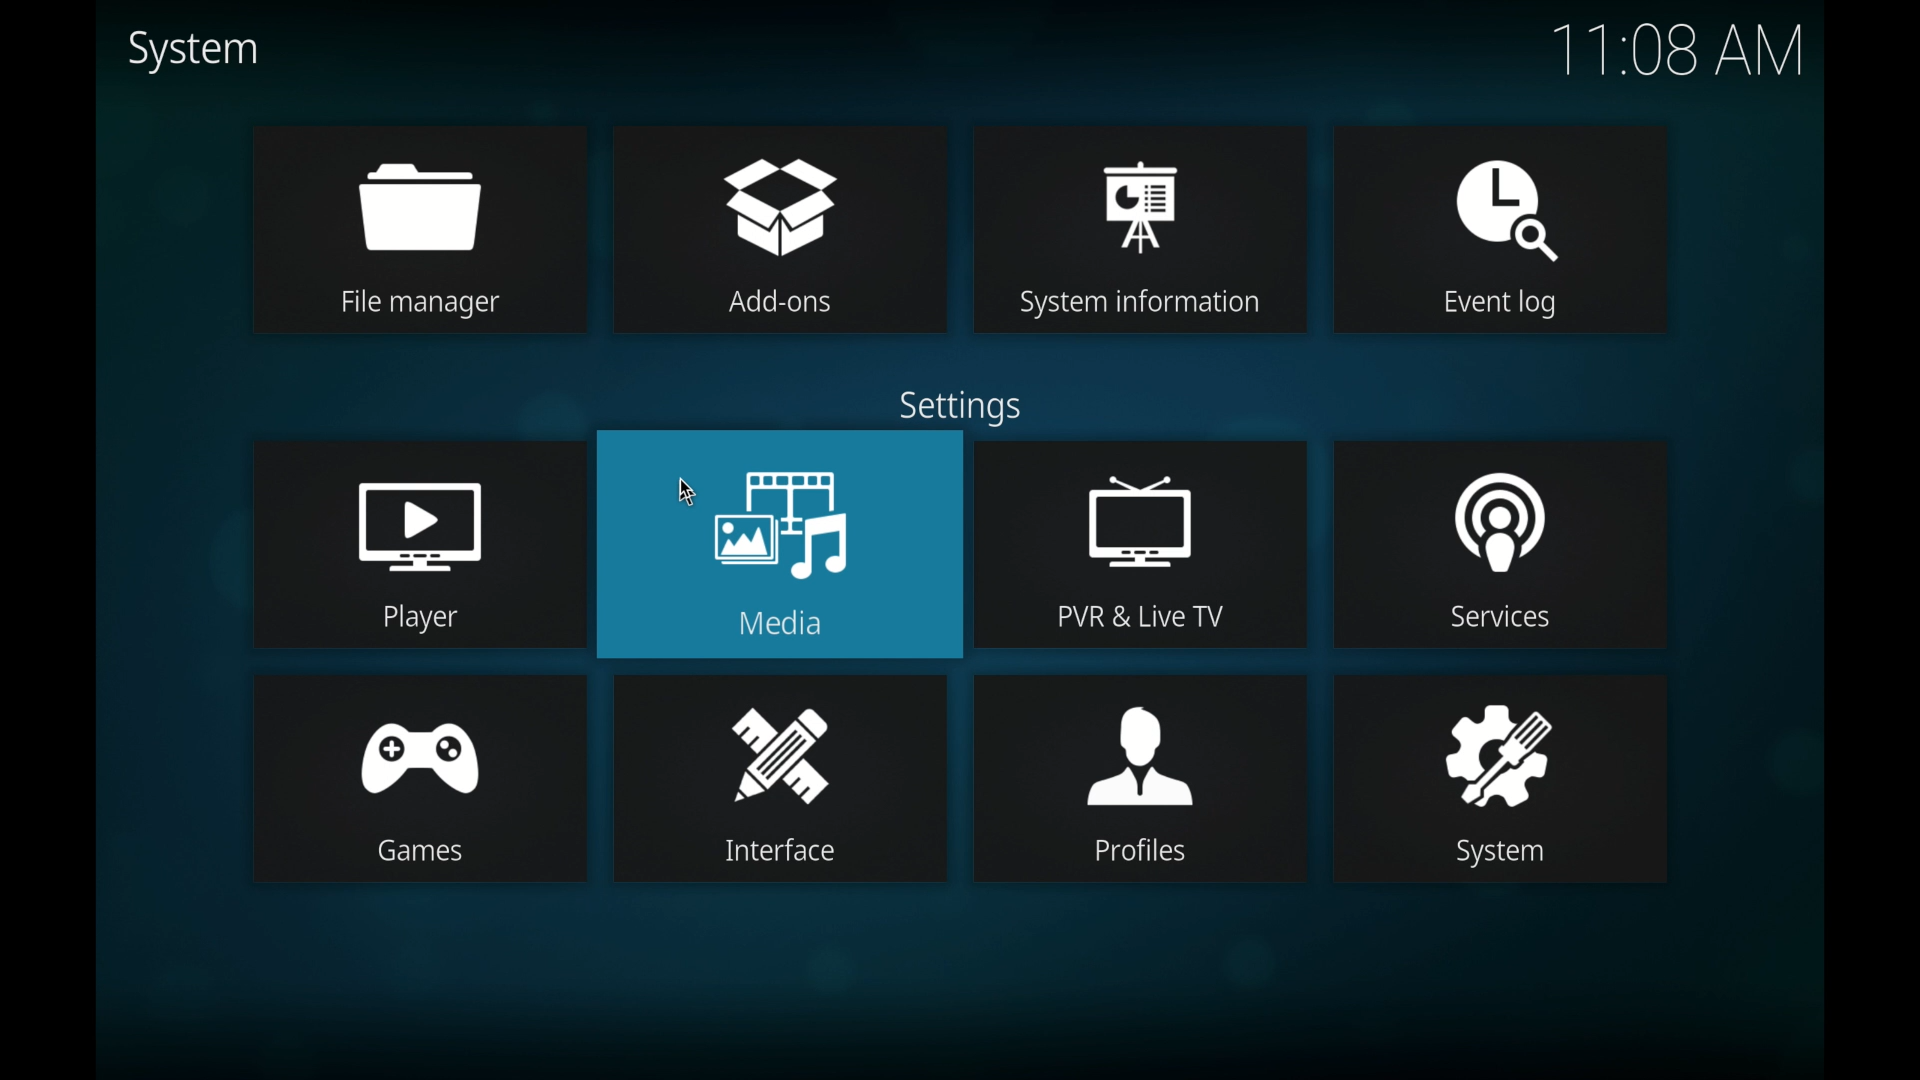 The width and height of the screenshot is (1920, 1080). I want to click on time, so click(1676, 50).